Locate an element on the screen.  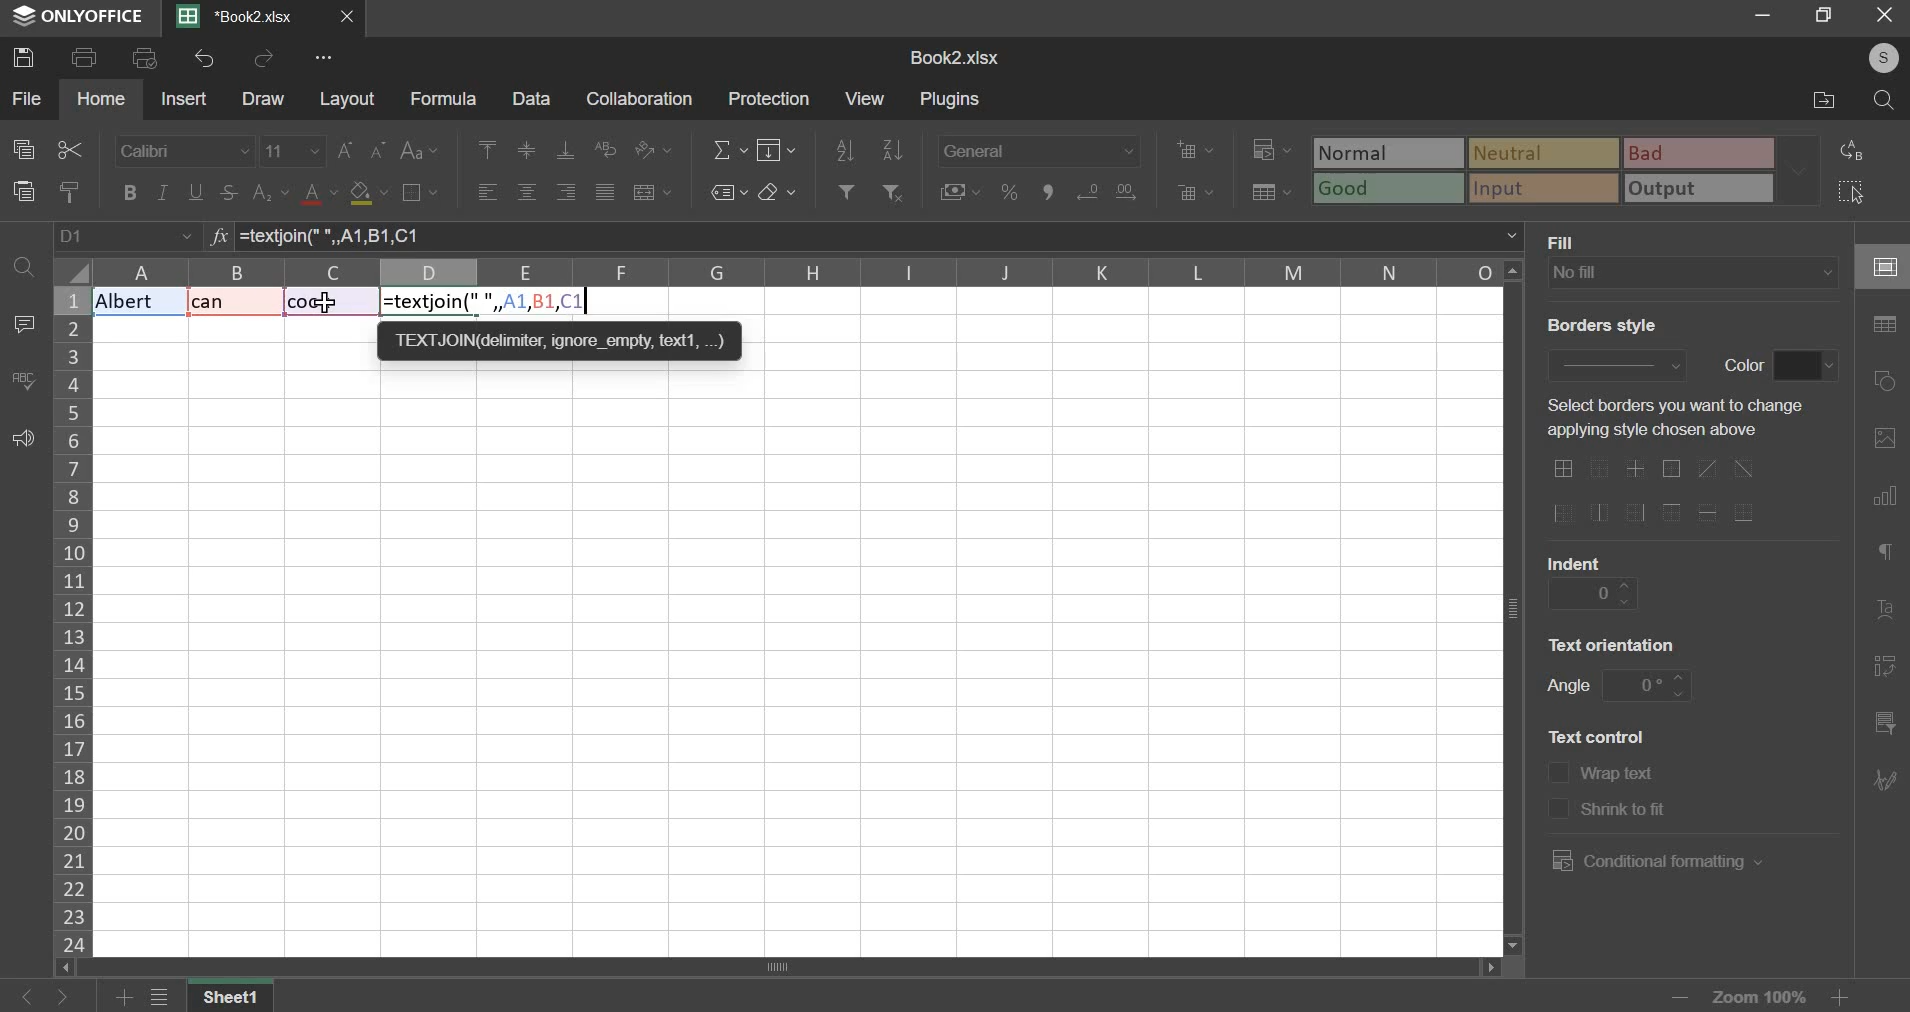
text color is located at coordinates (321, 194).